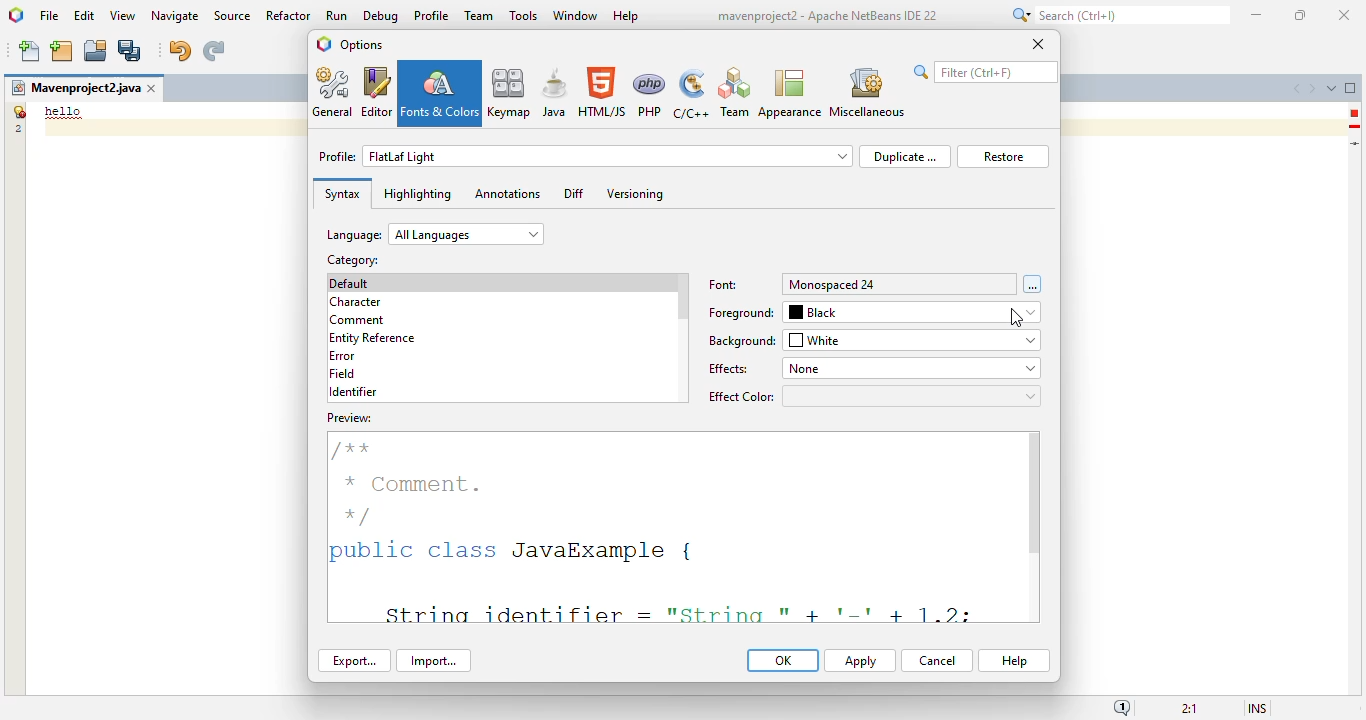 The image size is (1366, 720). What do you see at coordinates (342, 373) in the screenshot?
I see `field` at bounding box center [342, 373].